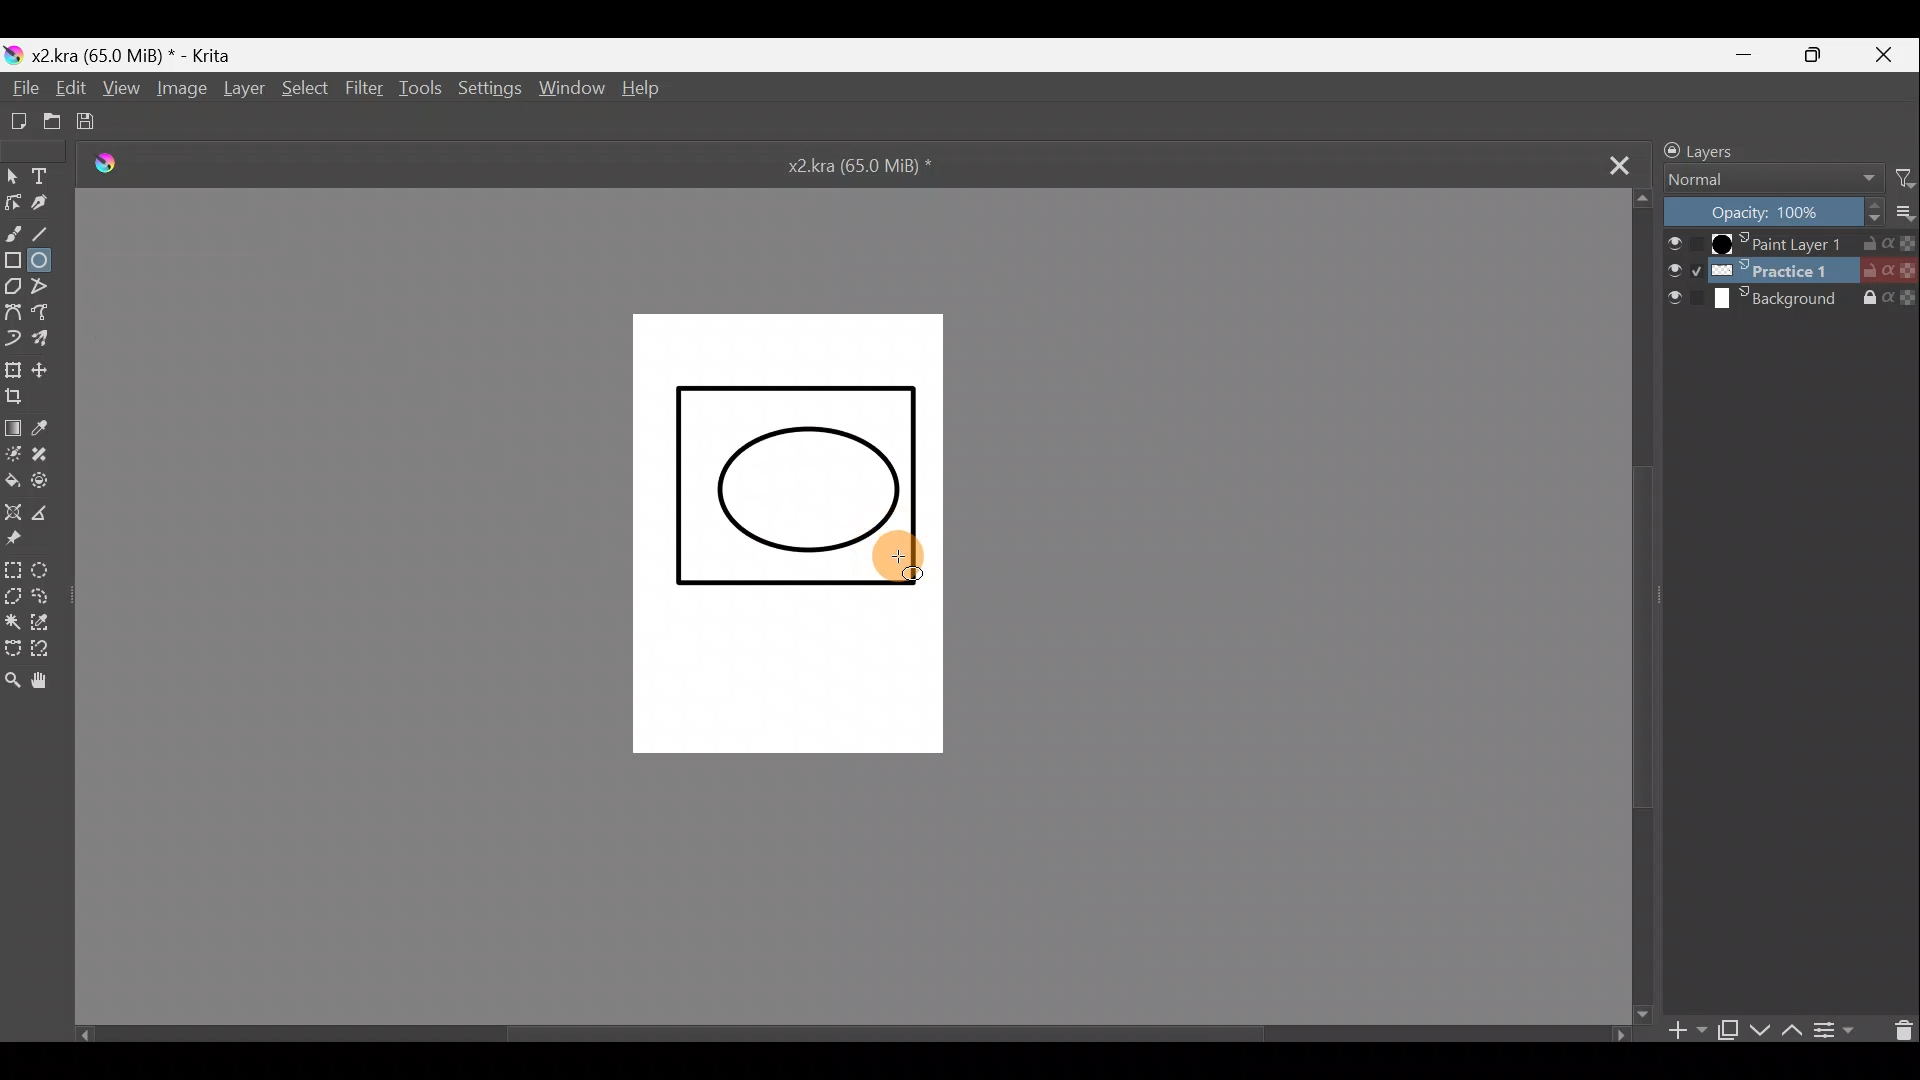  I want to click on Add layer, so click(1681, 1030).